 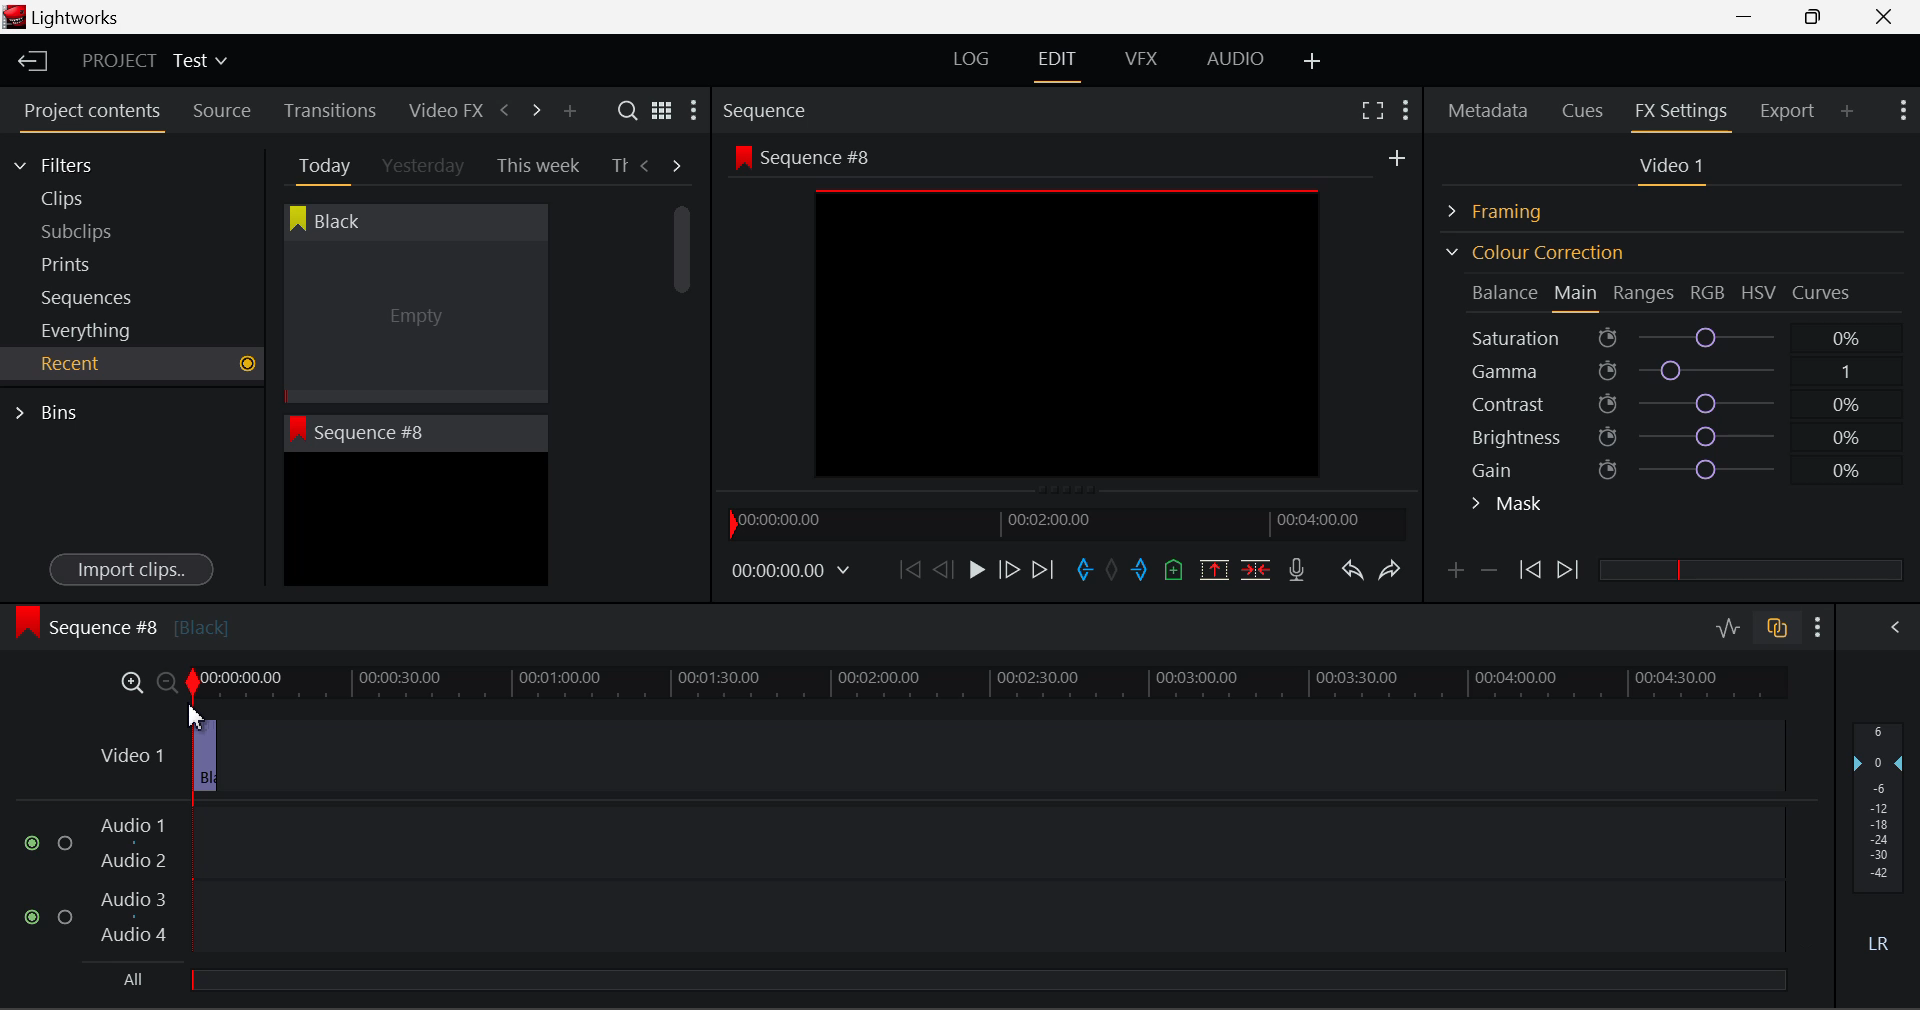 What do you see at coordinates (569, 112) in the screenshot?
I see `Add Panel` at bounding box center [569, 112].